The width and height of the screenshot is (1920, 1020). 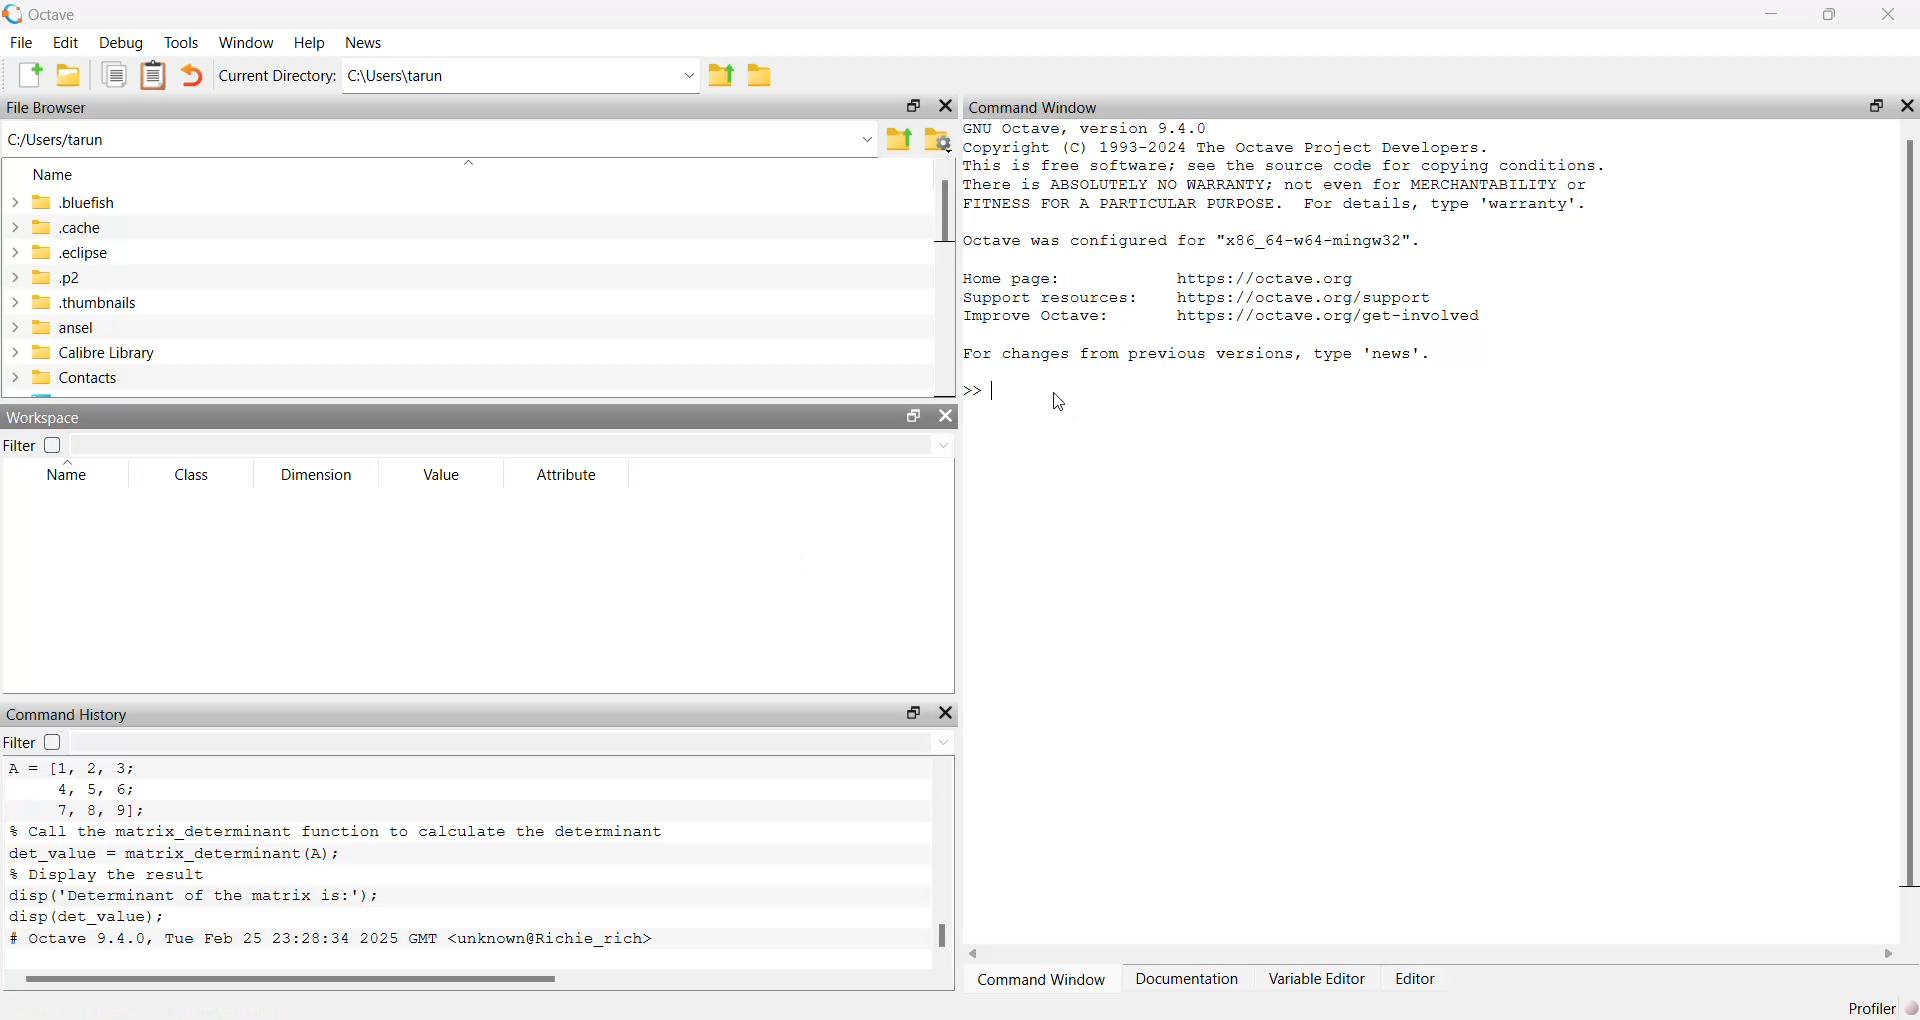 What do you see at coordinates (449, 979) in the screenshot?
I see `scrollbar` at bounding box center [449, 979].